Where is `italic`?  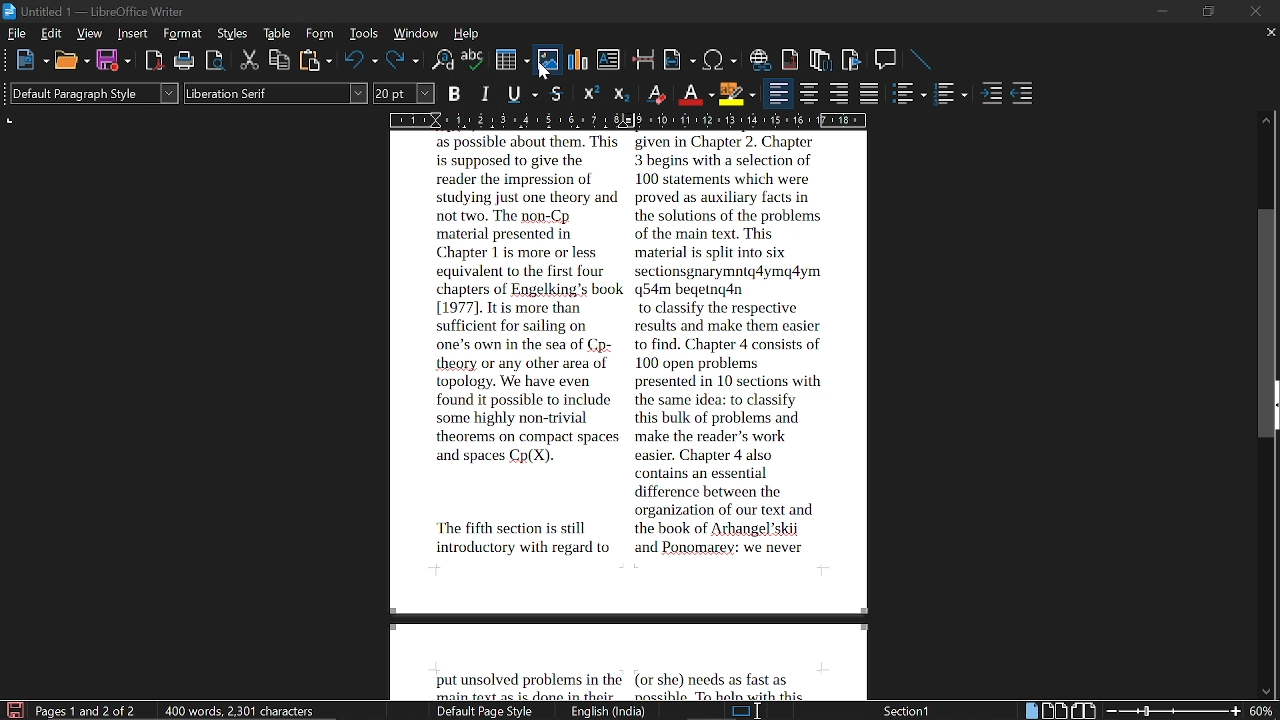
italic is located at coordinates (486, 94).